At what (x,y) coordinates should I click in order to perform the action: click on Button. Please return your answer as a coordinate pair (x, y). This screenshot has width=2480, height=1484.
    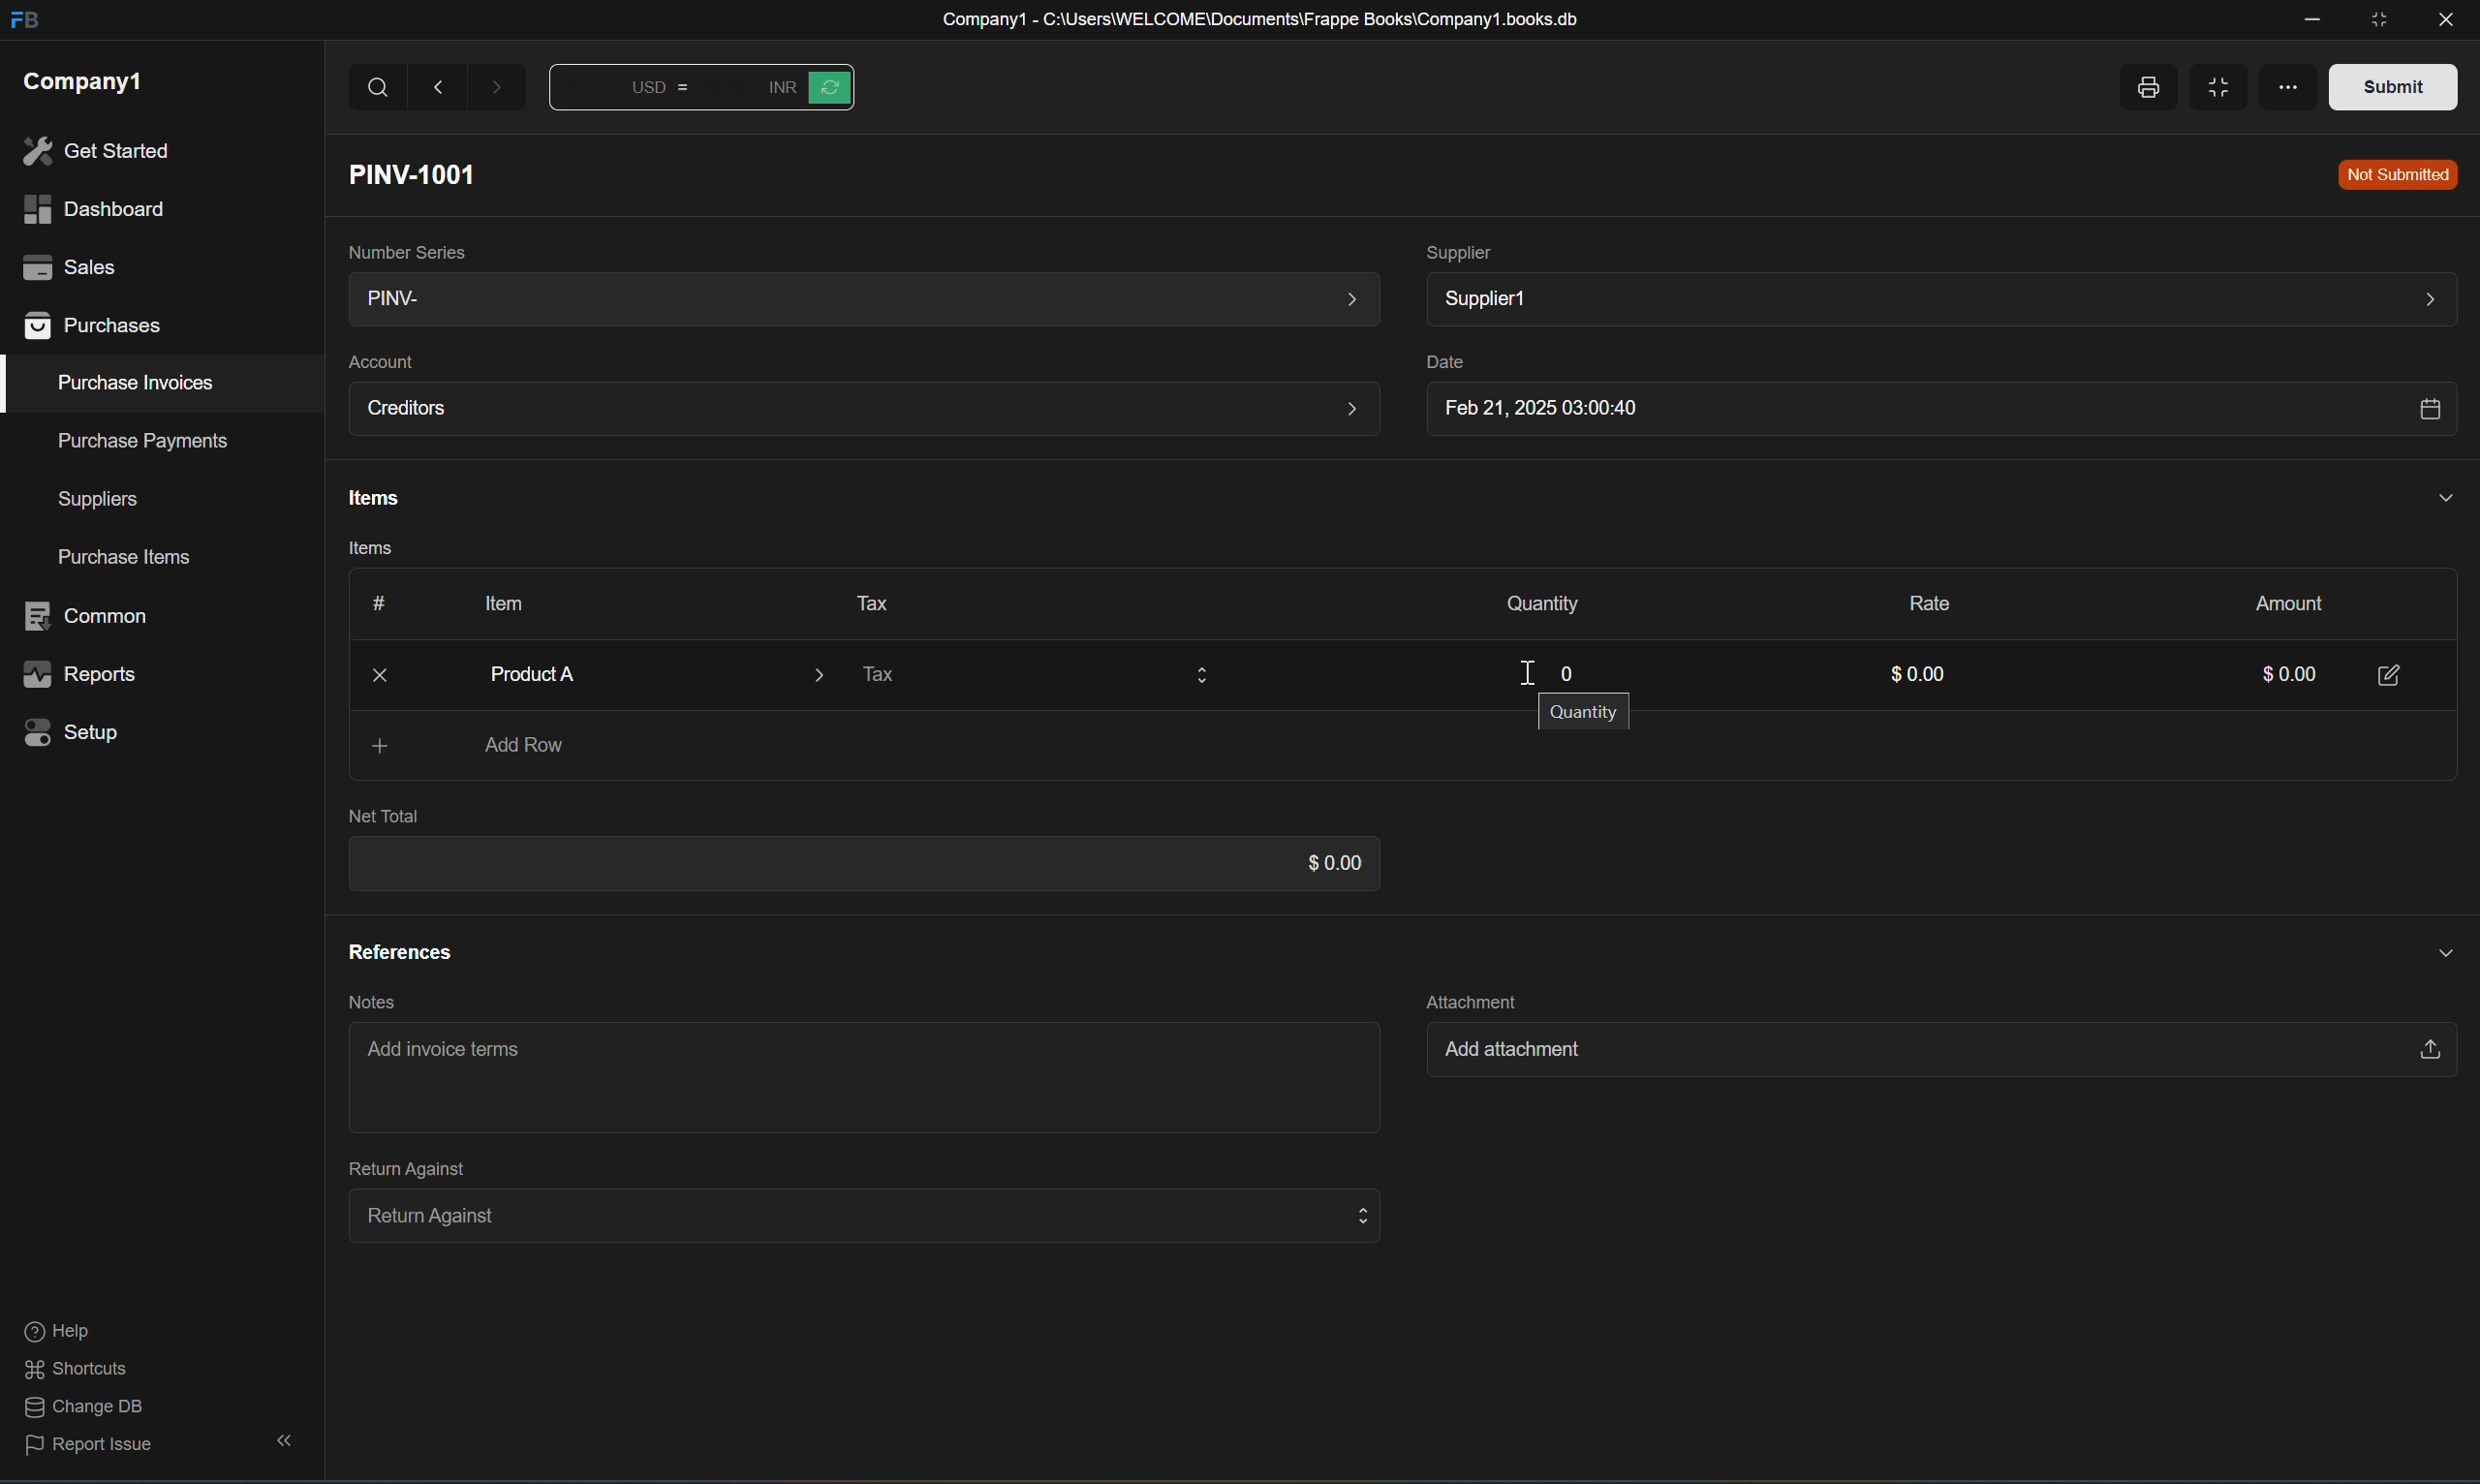
    Looking at the image, I should click on (630, 92).